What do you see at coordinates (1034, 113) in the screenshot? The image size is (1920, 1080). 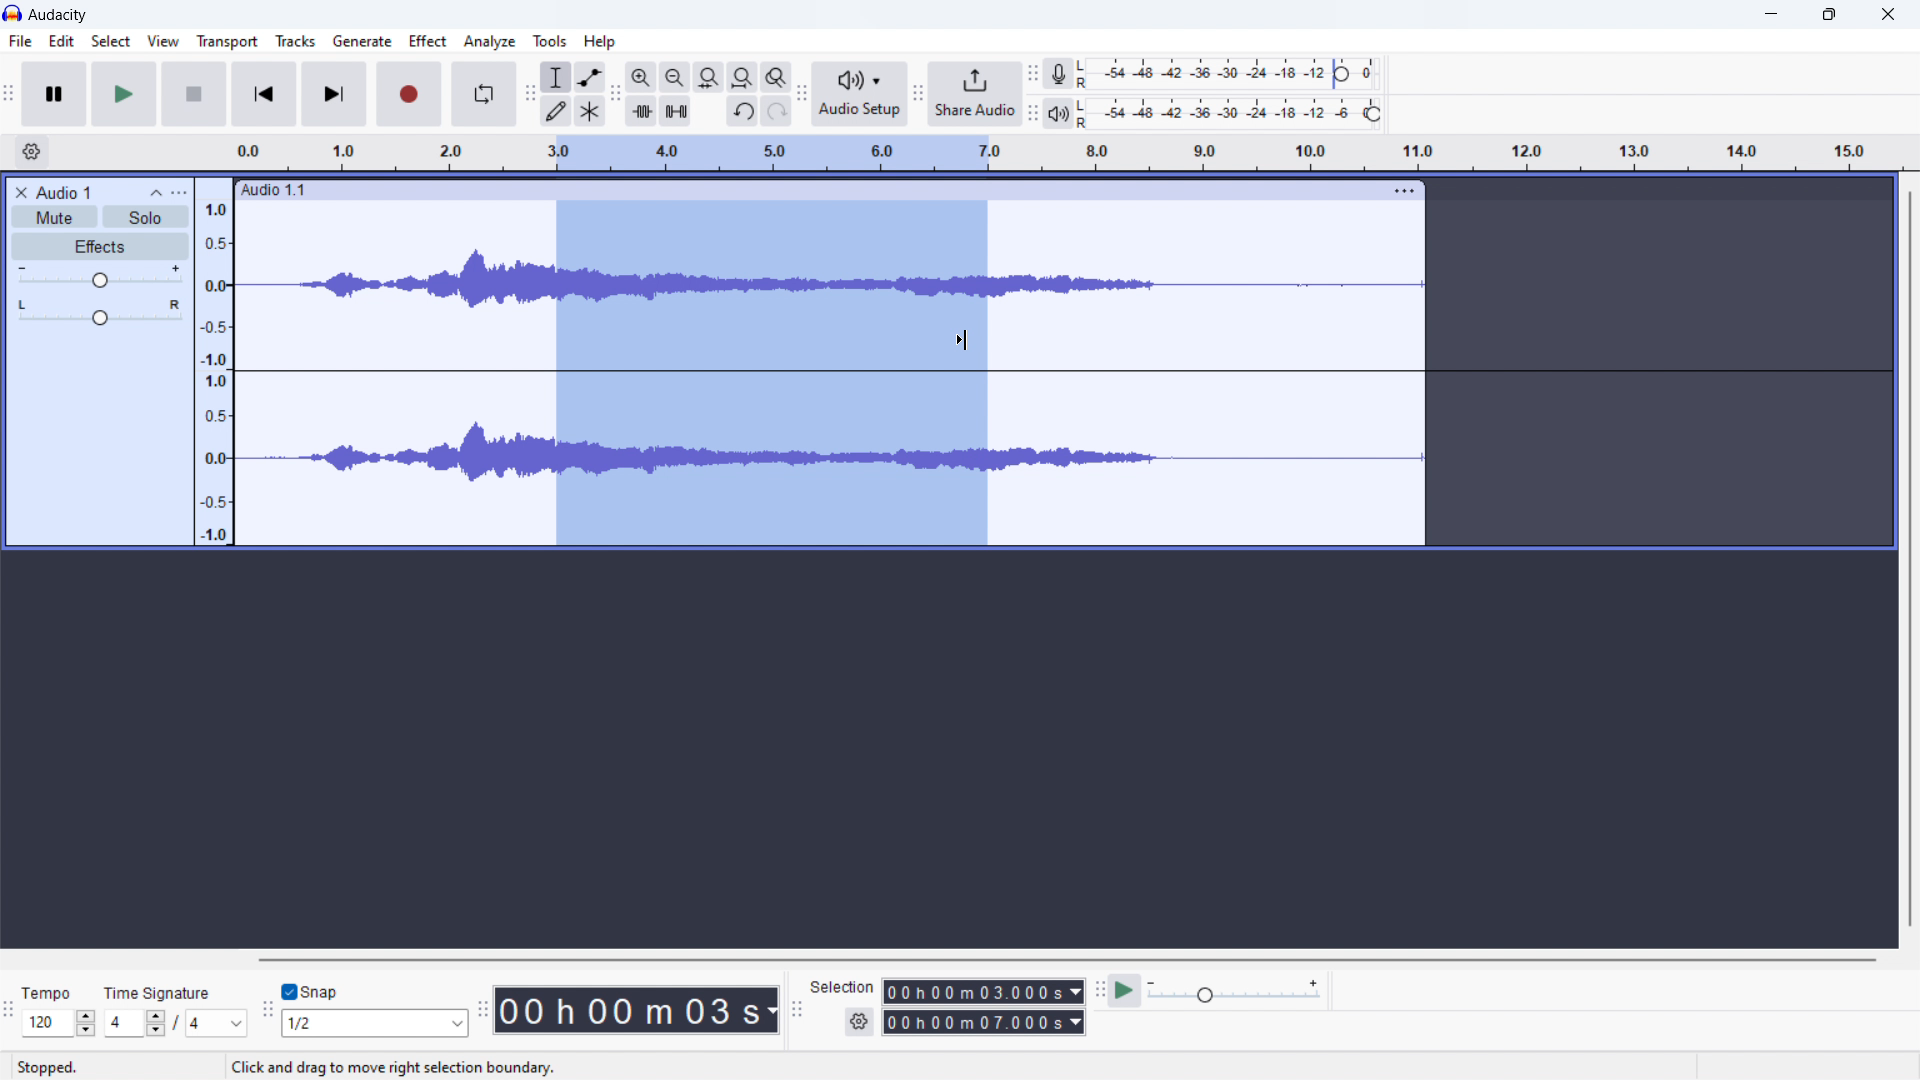 I see `playback meter toolbar` at bounding box center [1034, 113].